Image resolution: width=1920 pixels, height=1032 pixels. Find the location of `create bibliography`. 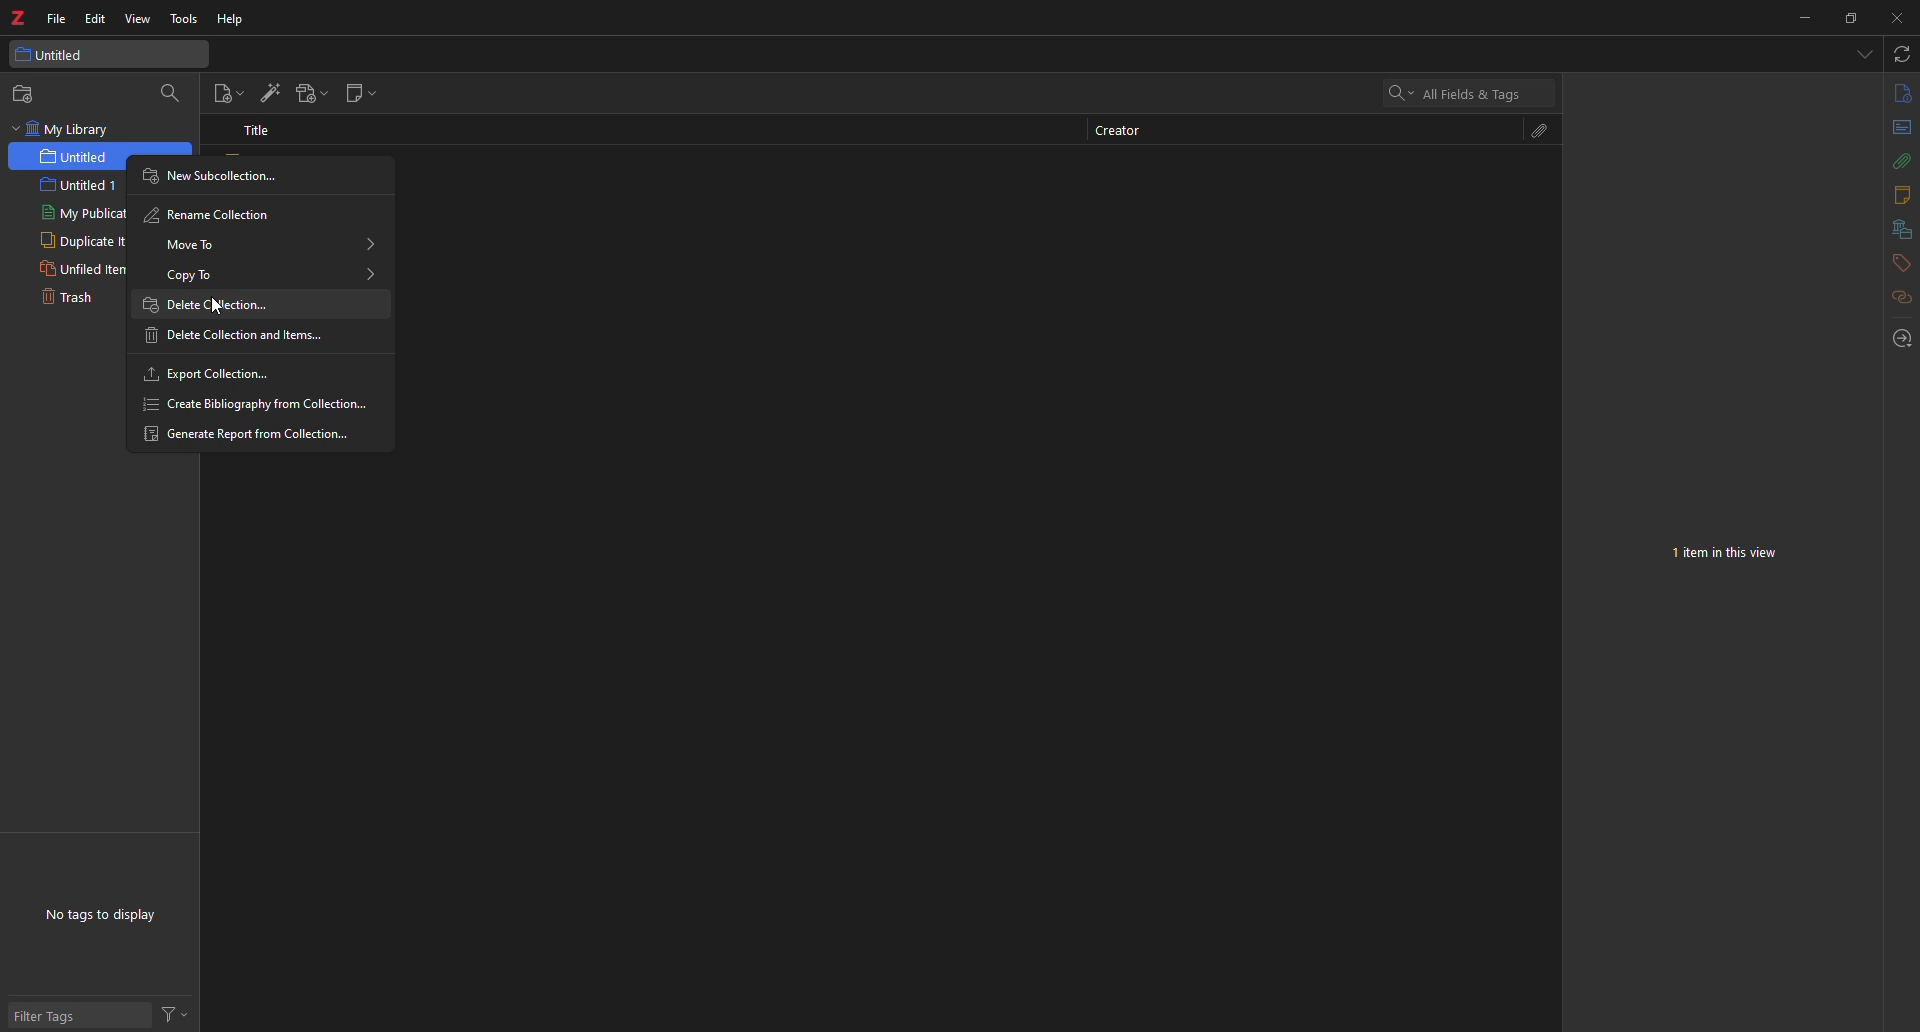

create bibliography is located at coordinates (251, 404).